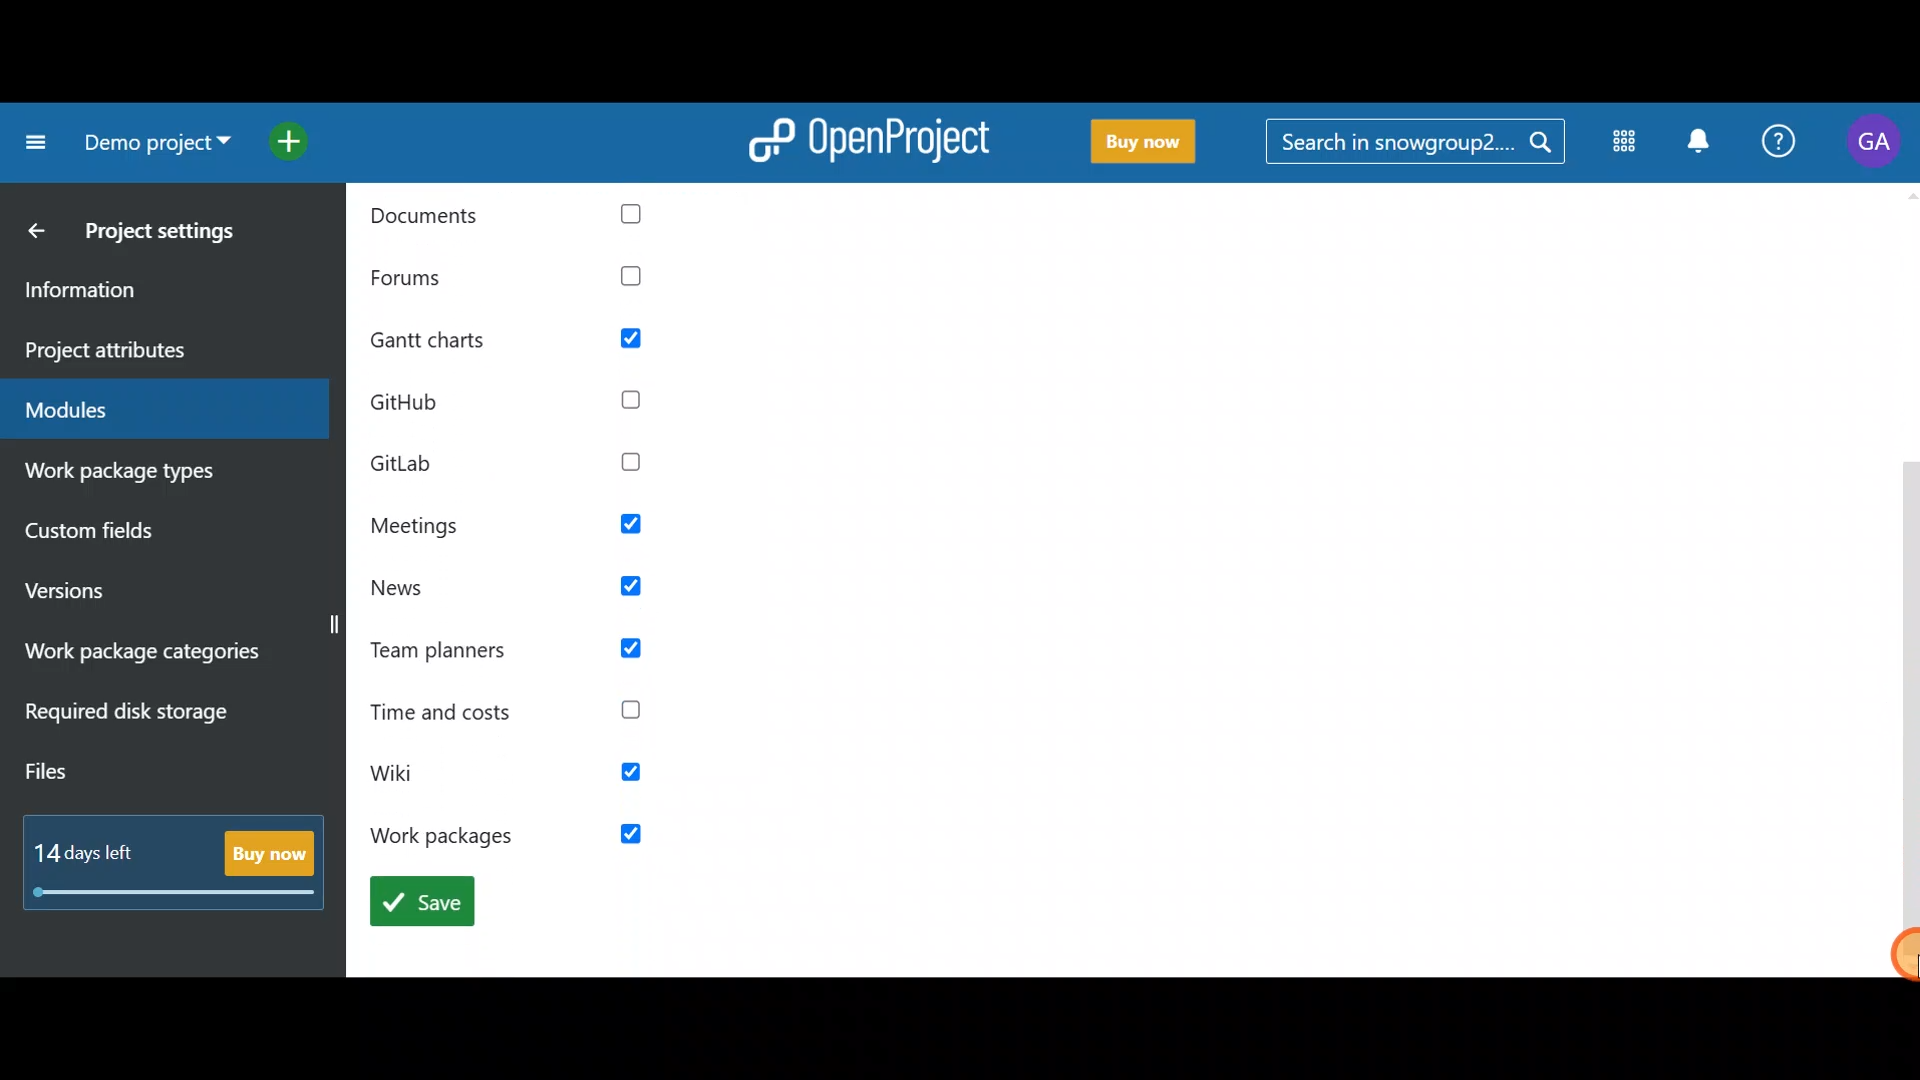 The height and width of the screenshot is (1080, 1920). Describe the element at coordinates (154, 475) in the screenshot. I see `Work package types` at that location.